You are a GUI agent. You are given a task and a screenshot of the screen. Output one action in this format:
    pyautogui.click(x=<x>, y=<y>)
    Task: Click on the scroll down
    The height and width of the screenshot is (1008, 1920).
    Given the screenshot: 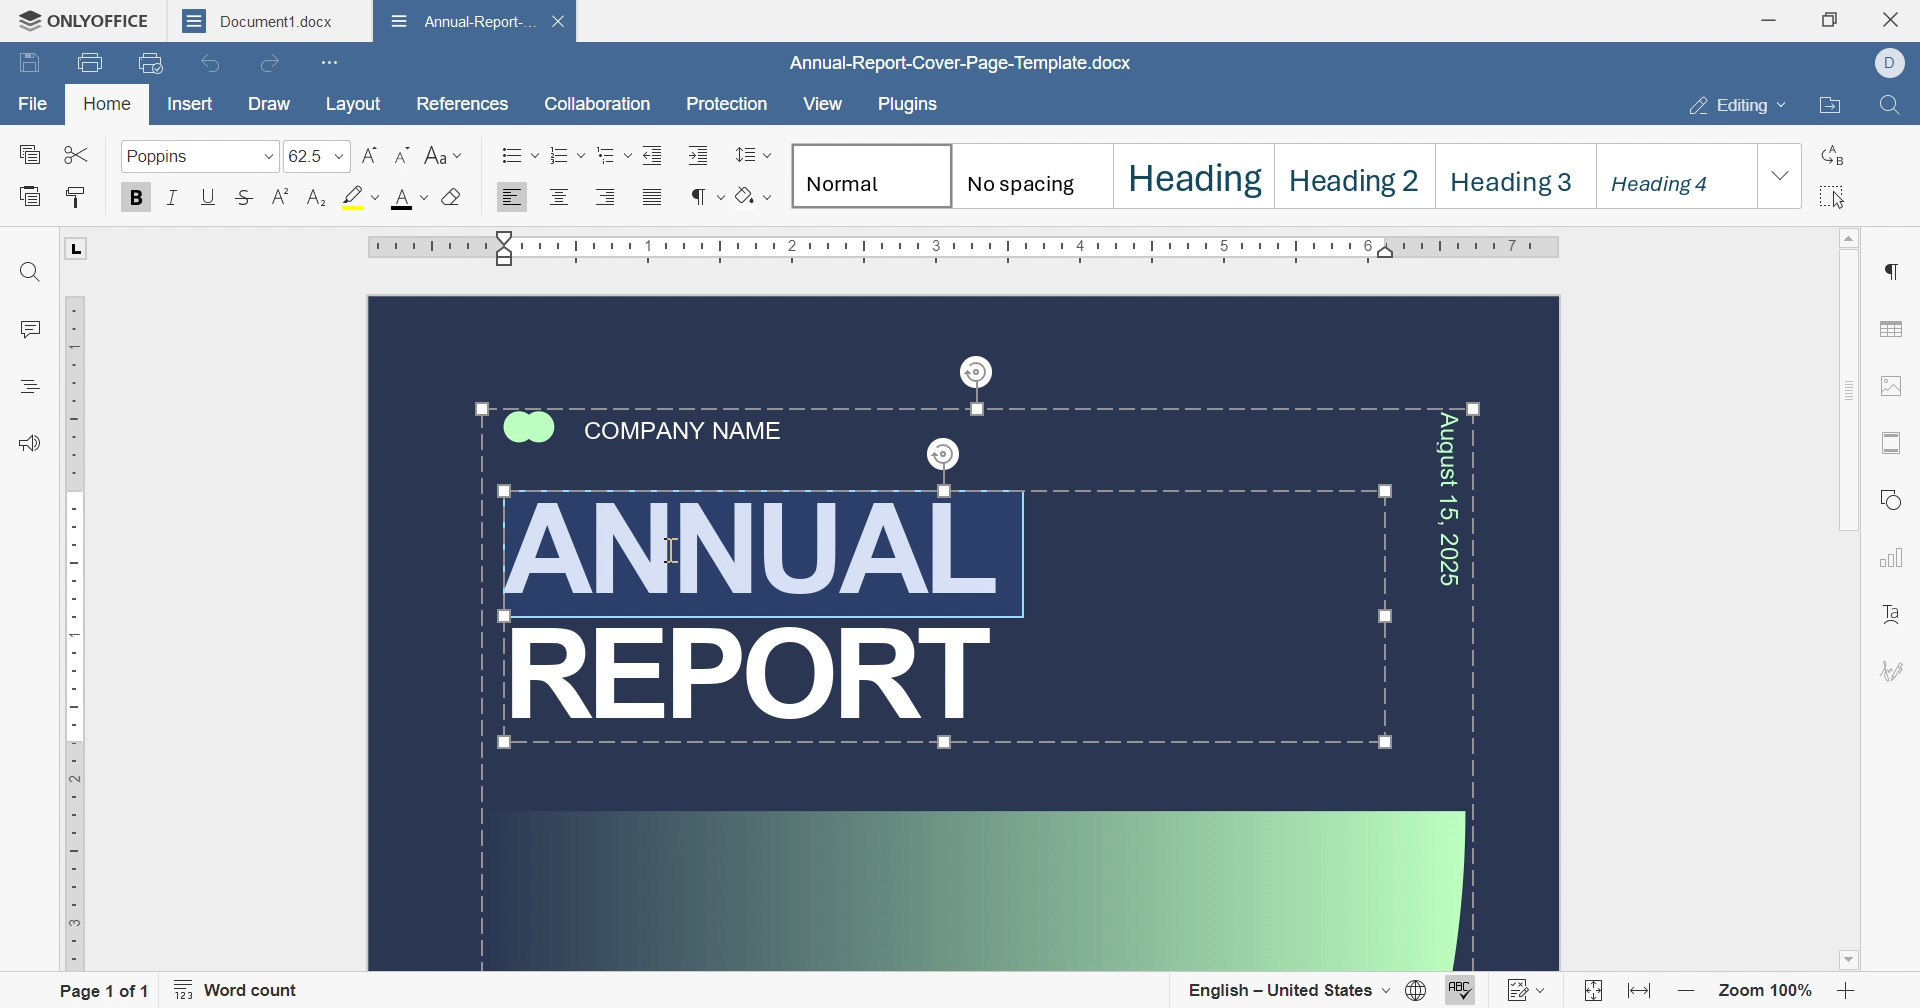 What is the action you would take?
    pyautogui.click(x=1855, y=968)
    